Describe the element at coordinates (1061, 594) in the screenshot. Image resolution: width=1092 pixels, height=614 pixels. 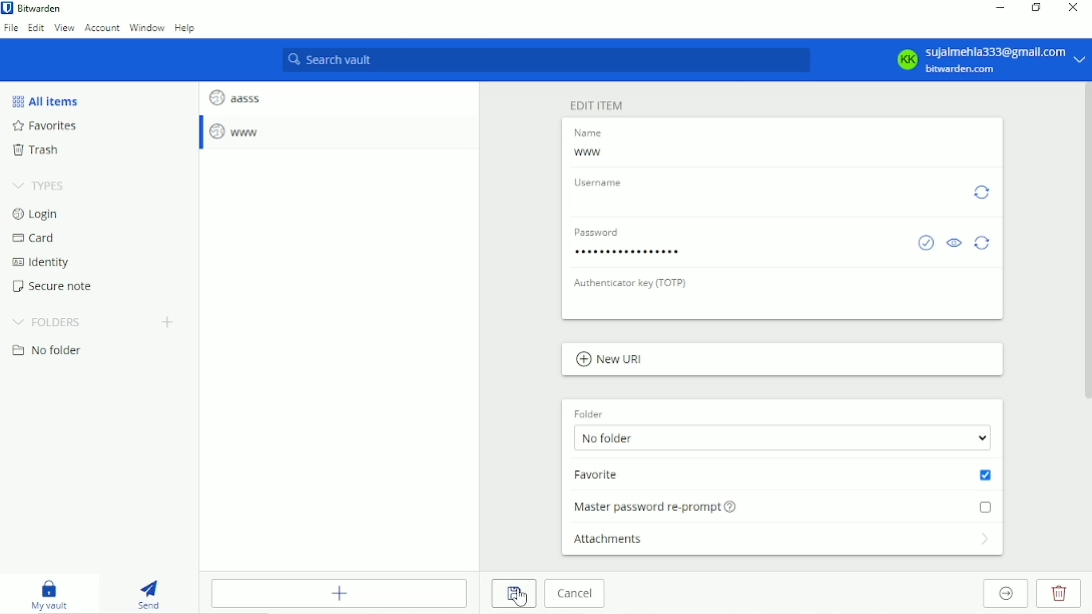
I see `Delete` at that location.